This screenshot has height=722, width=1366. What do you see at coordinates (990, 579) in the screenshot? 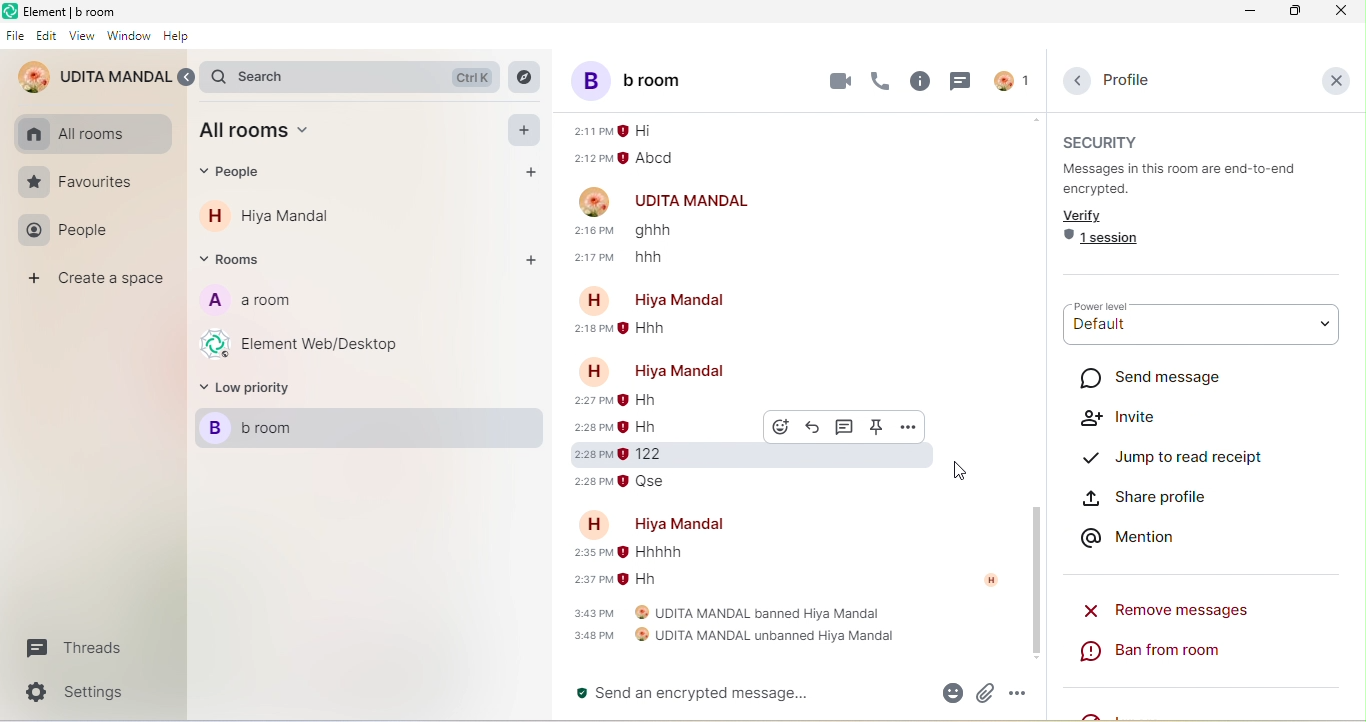
I see `account` at bounding box center [990, 579].